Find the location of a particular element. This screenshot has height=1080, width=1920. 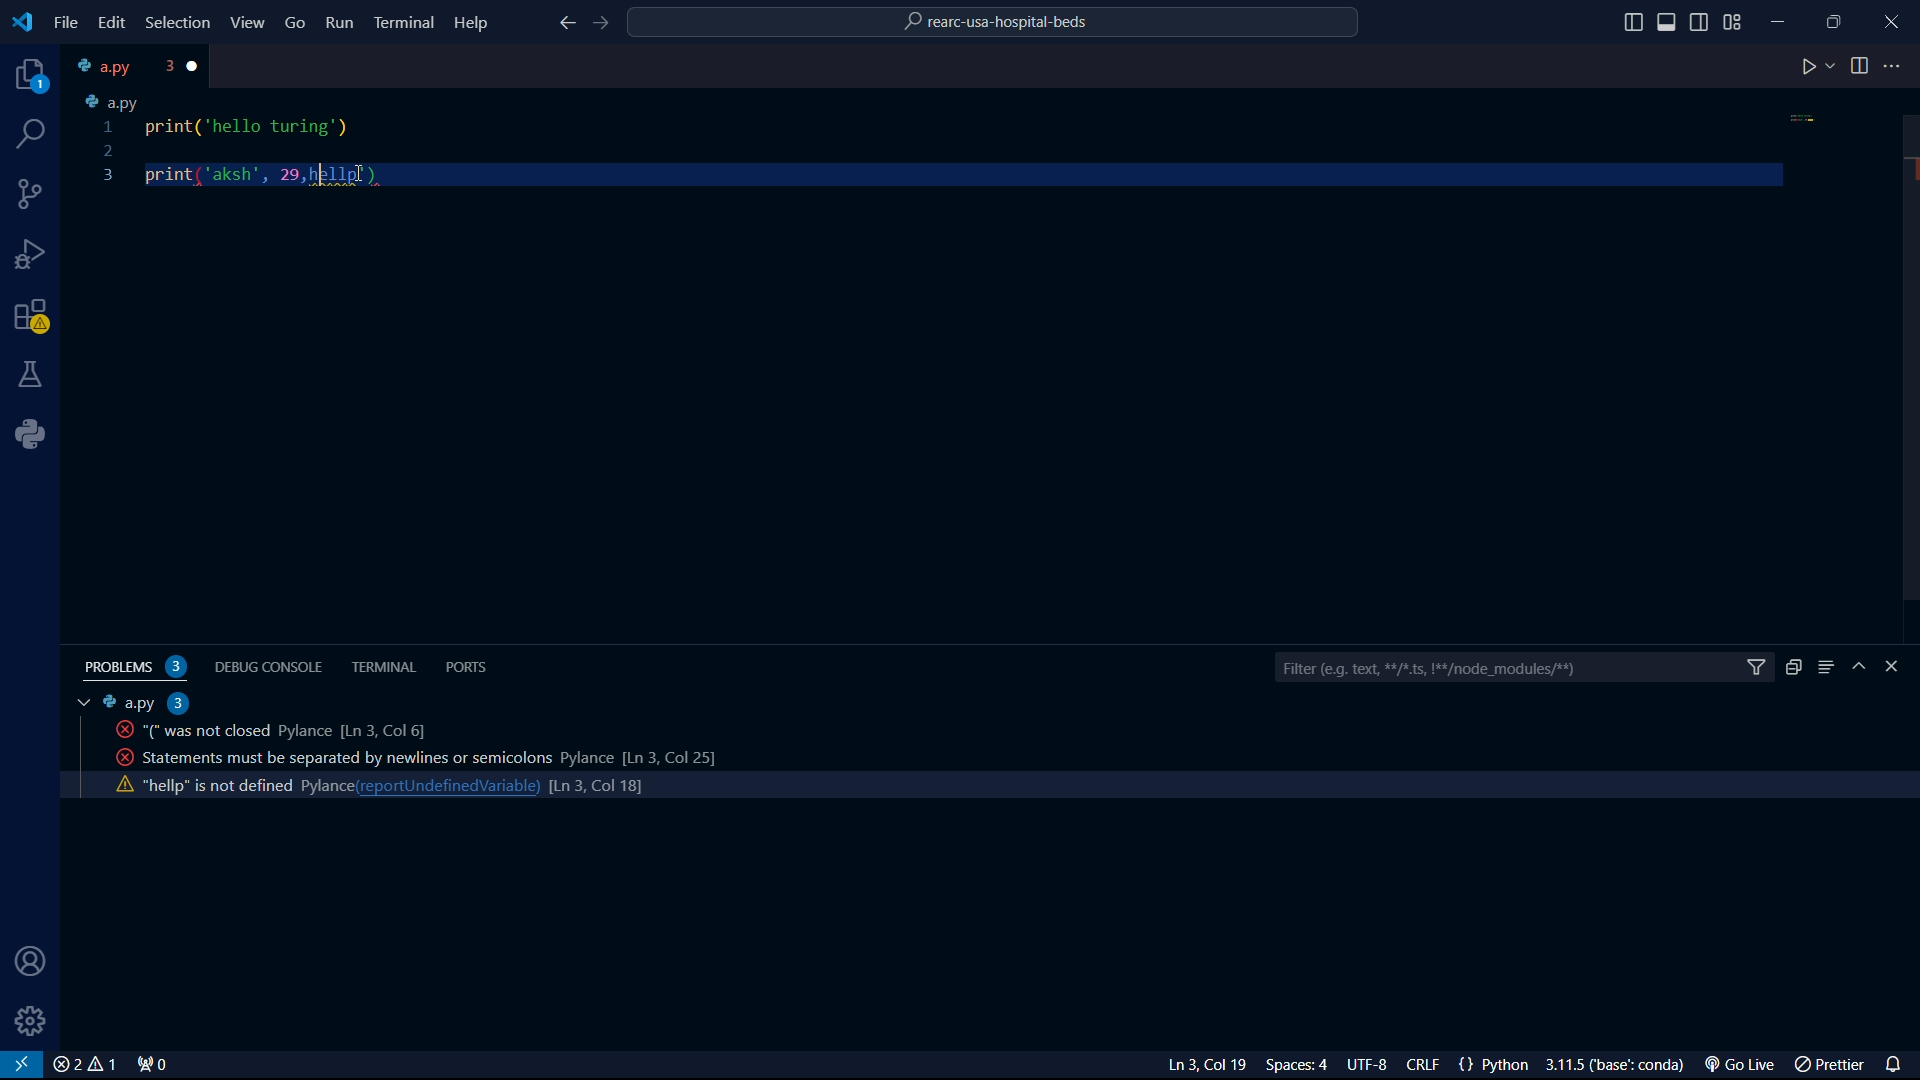

file is located at coordinates (66, 23).